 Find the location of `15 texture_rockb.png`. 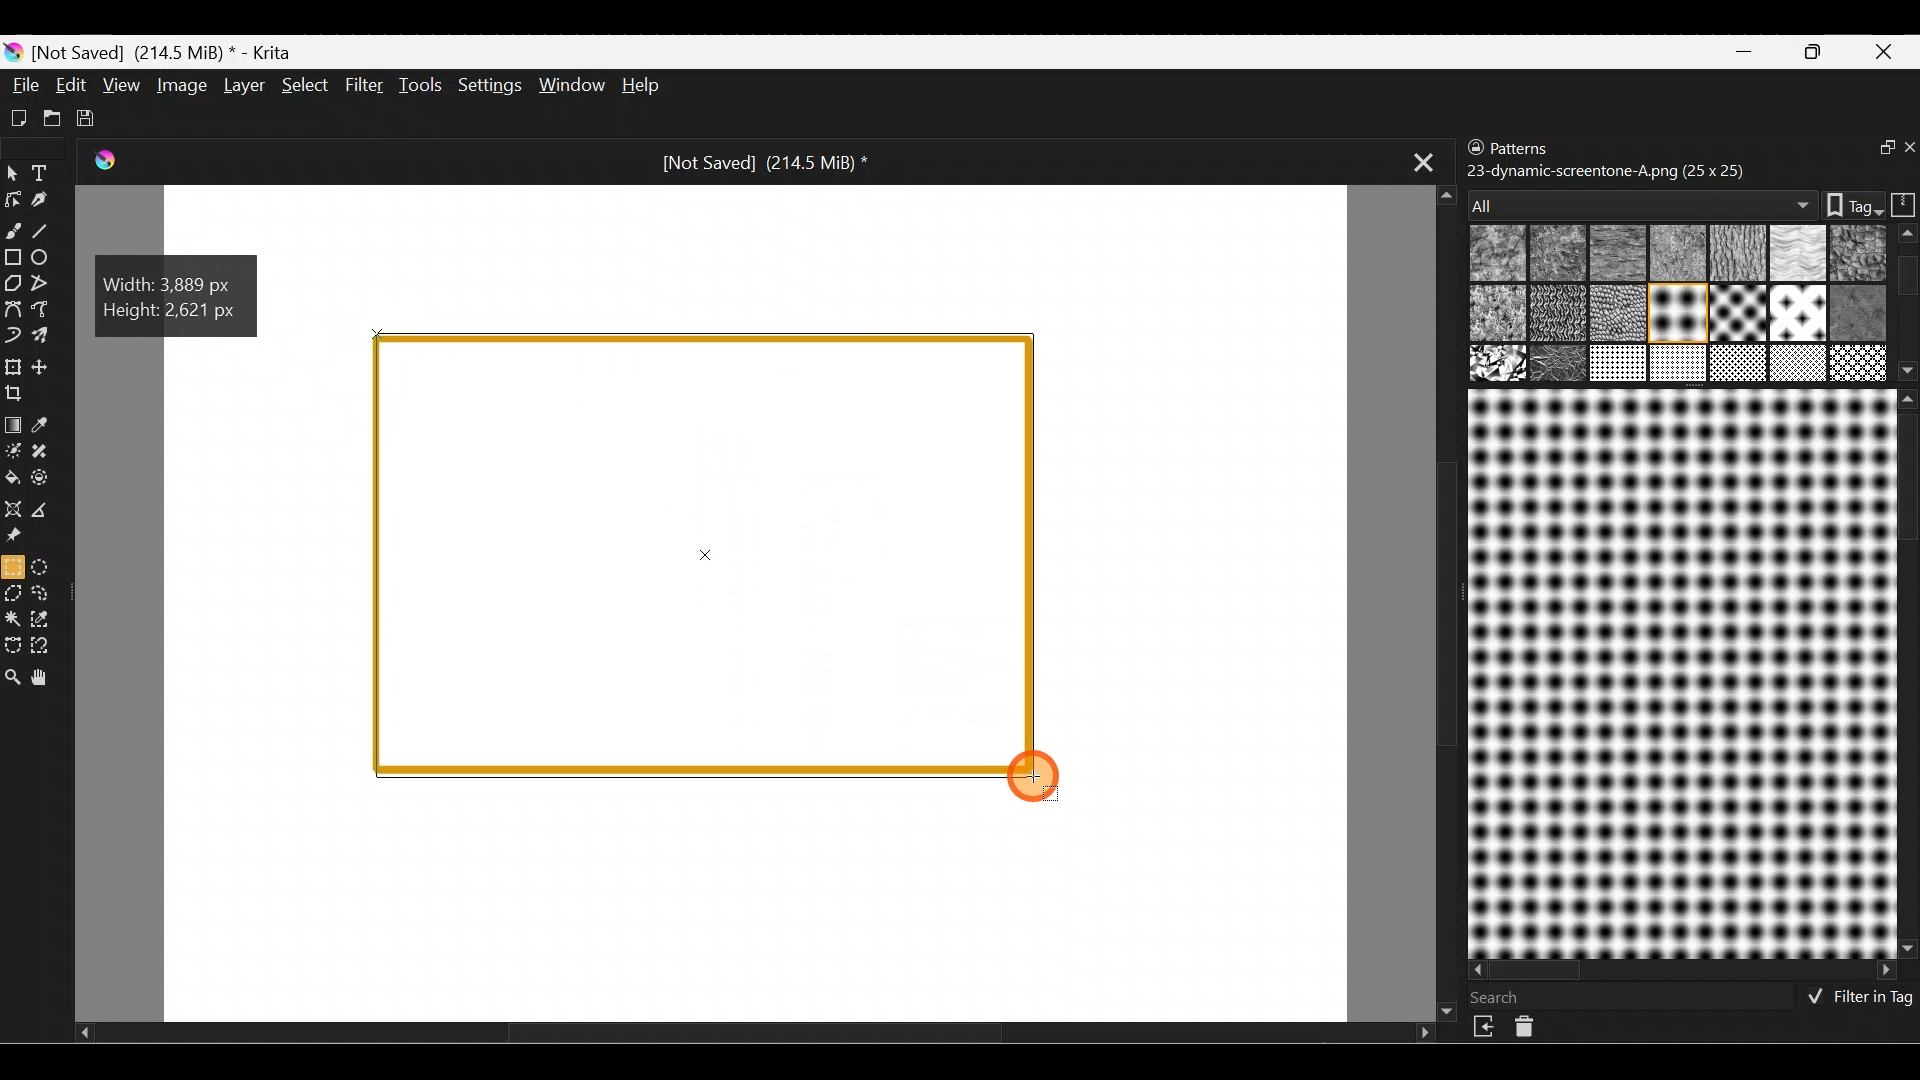

15 texture_rockb.png is located at coordinates (1560, 365).